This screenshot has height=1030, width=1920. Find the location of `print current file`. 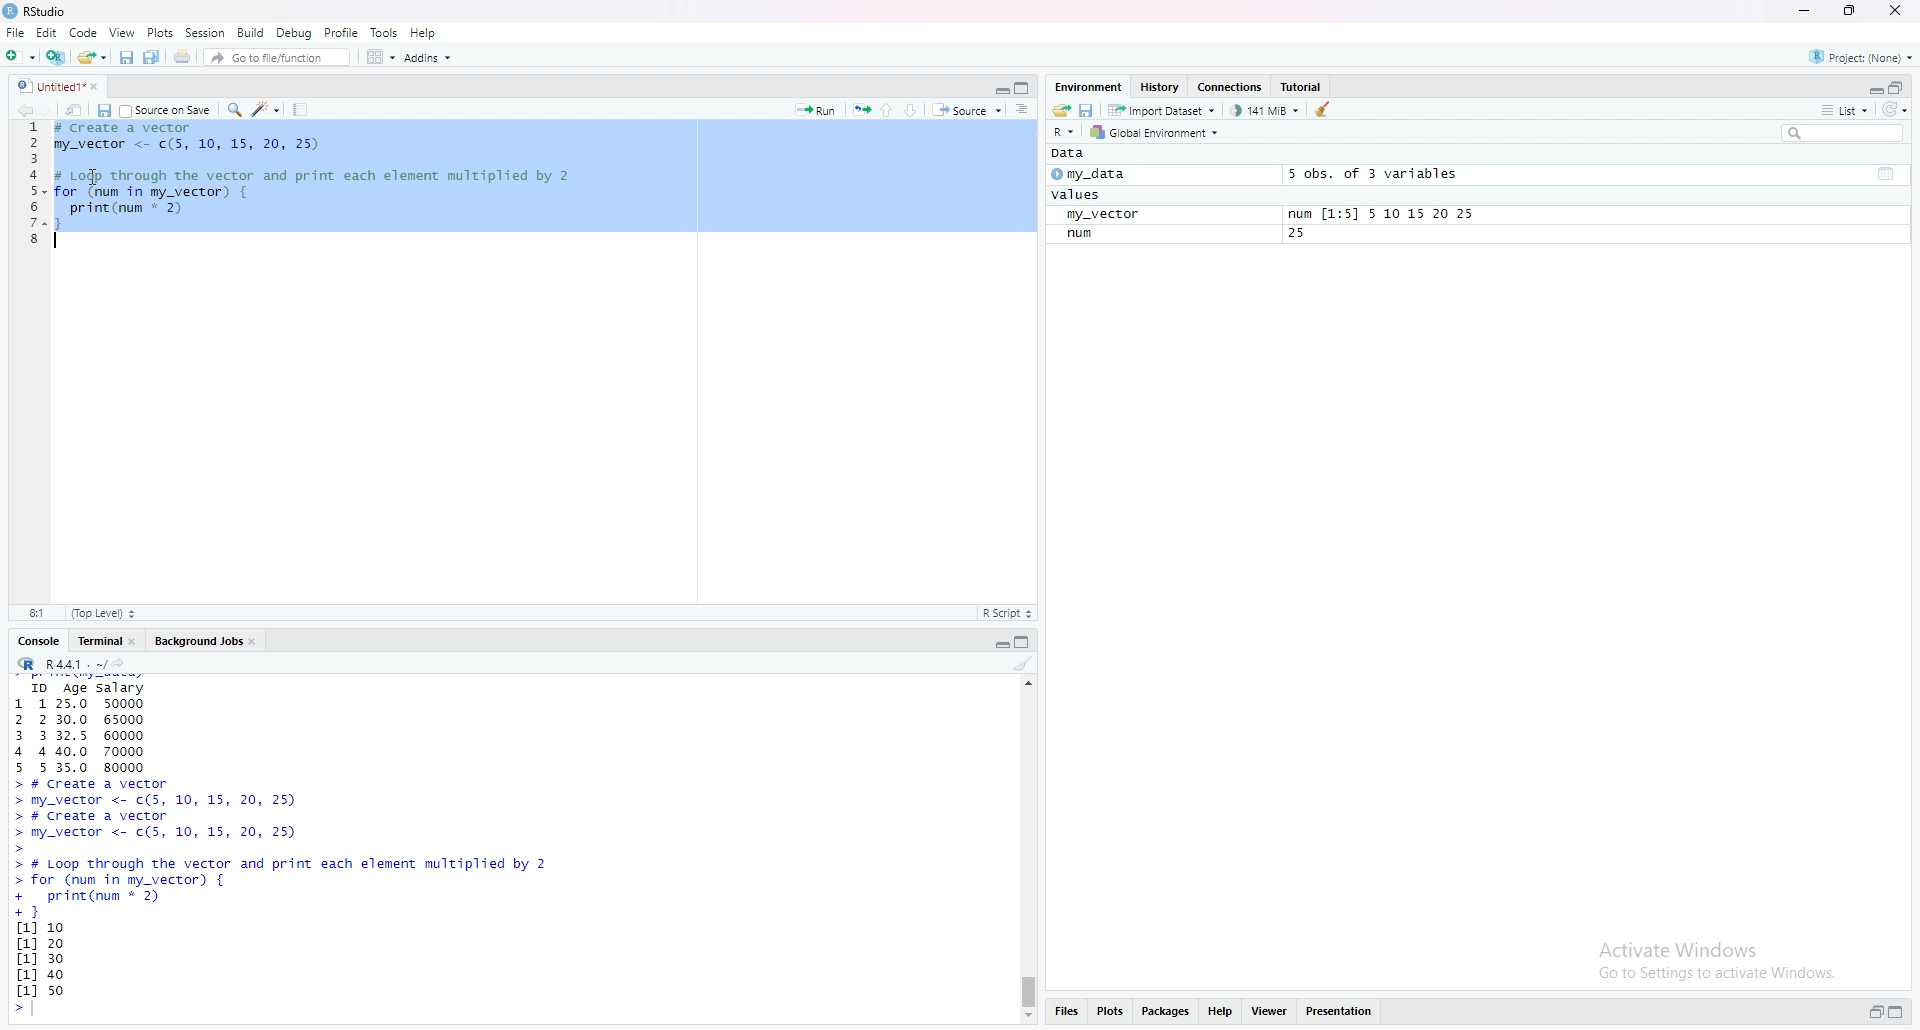

print current file is located at coordinates (183, 58).